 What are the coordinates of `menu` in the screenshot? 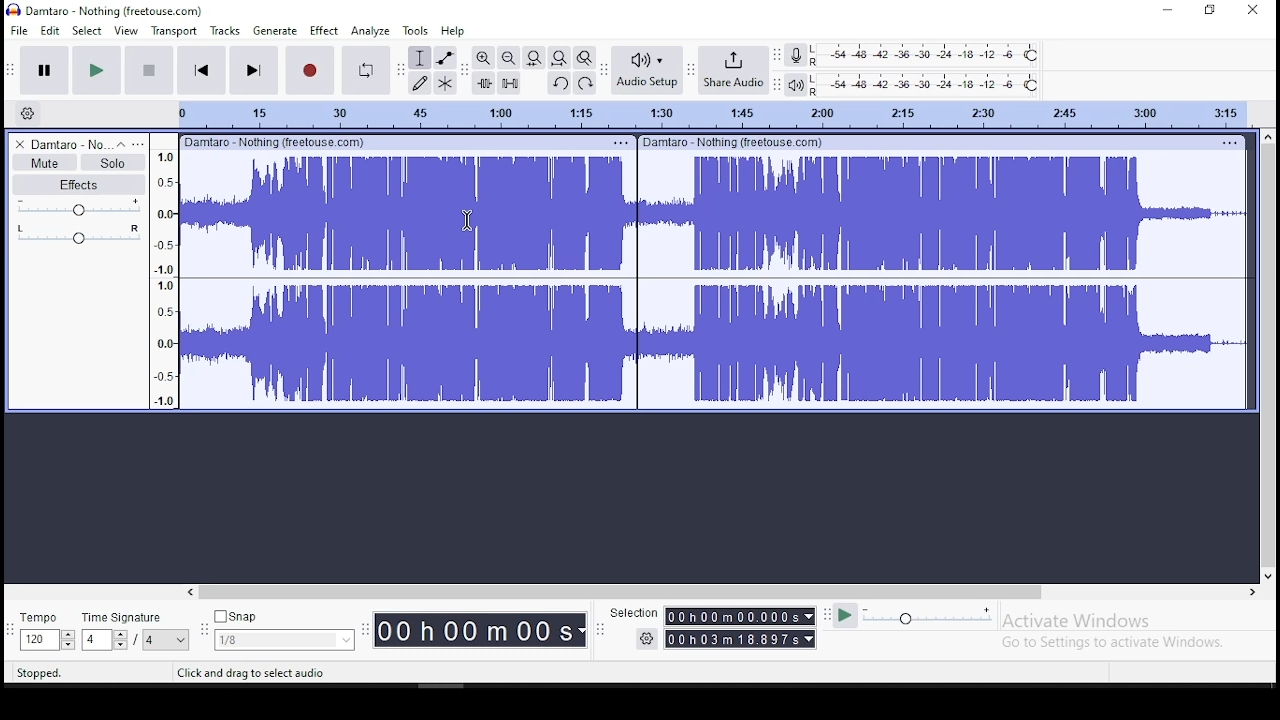 It's located at (1227, 142).